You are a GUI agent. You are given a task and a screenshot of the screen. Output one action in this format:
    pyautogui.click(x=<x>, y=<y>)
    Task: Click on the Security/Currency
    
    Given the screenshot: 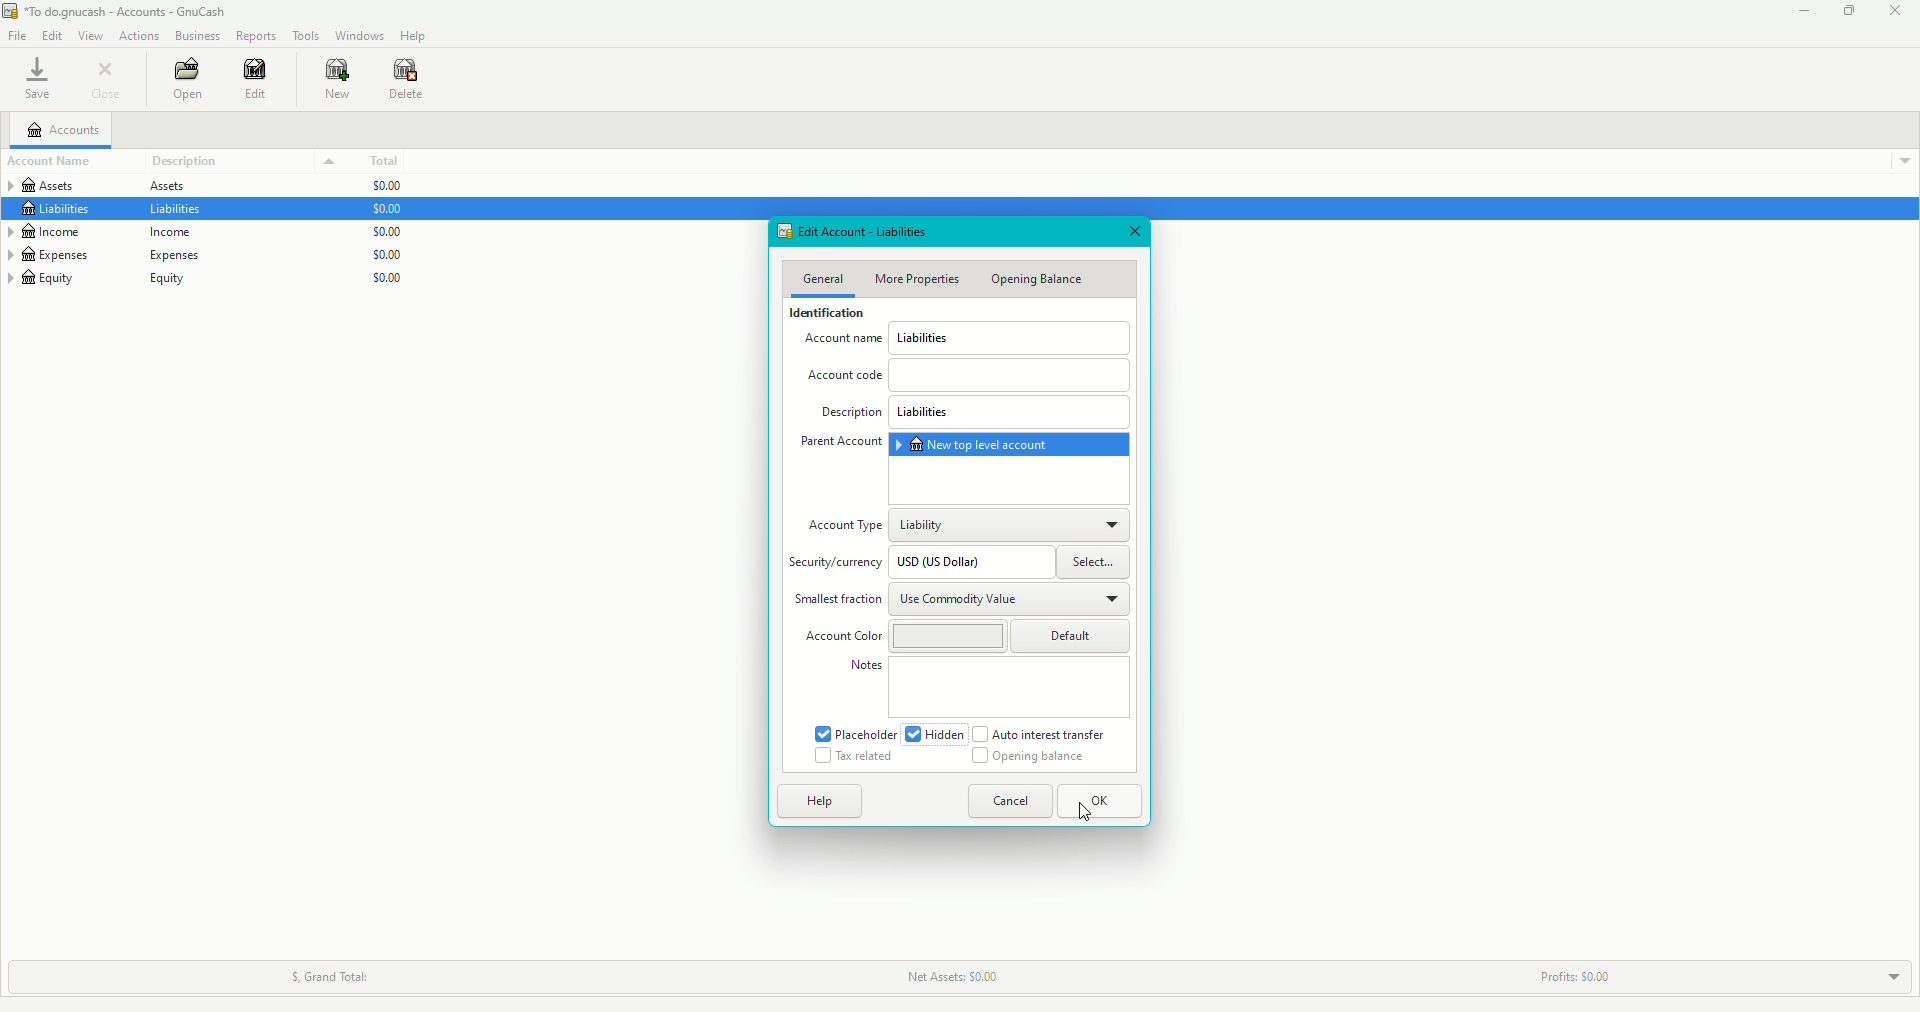 What is the action you would take?
    pyautogui.click(x=835, y=567)
    